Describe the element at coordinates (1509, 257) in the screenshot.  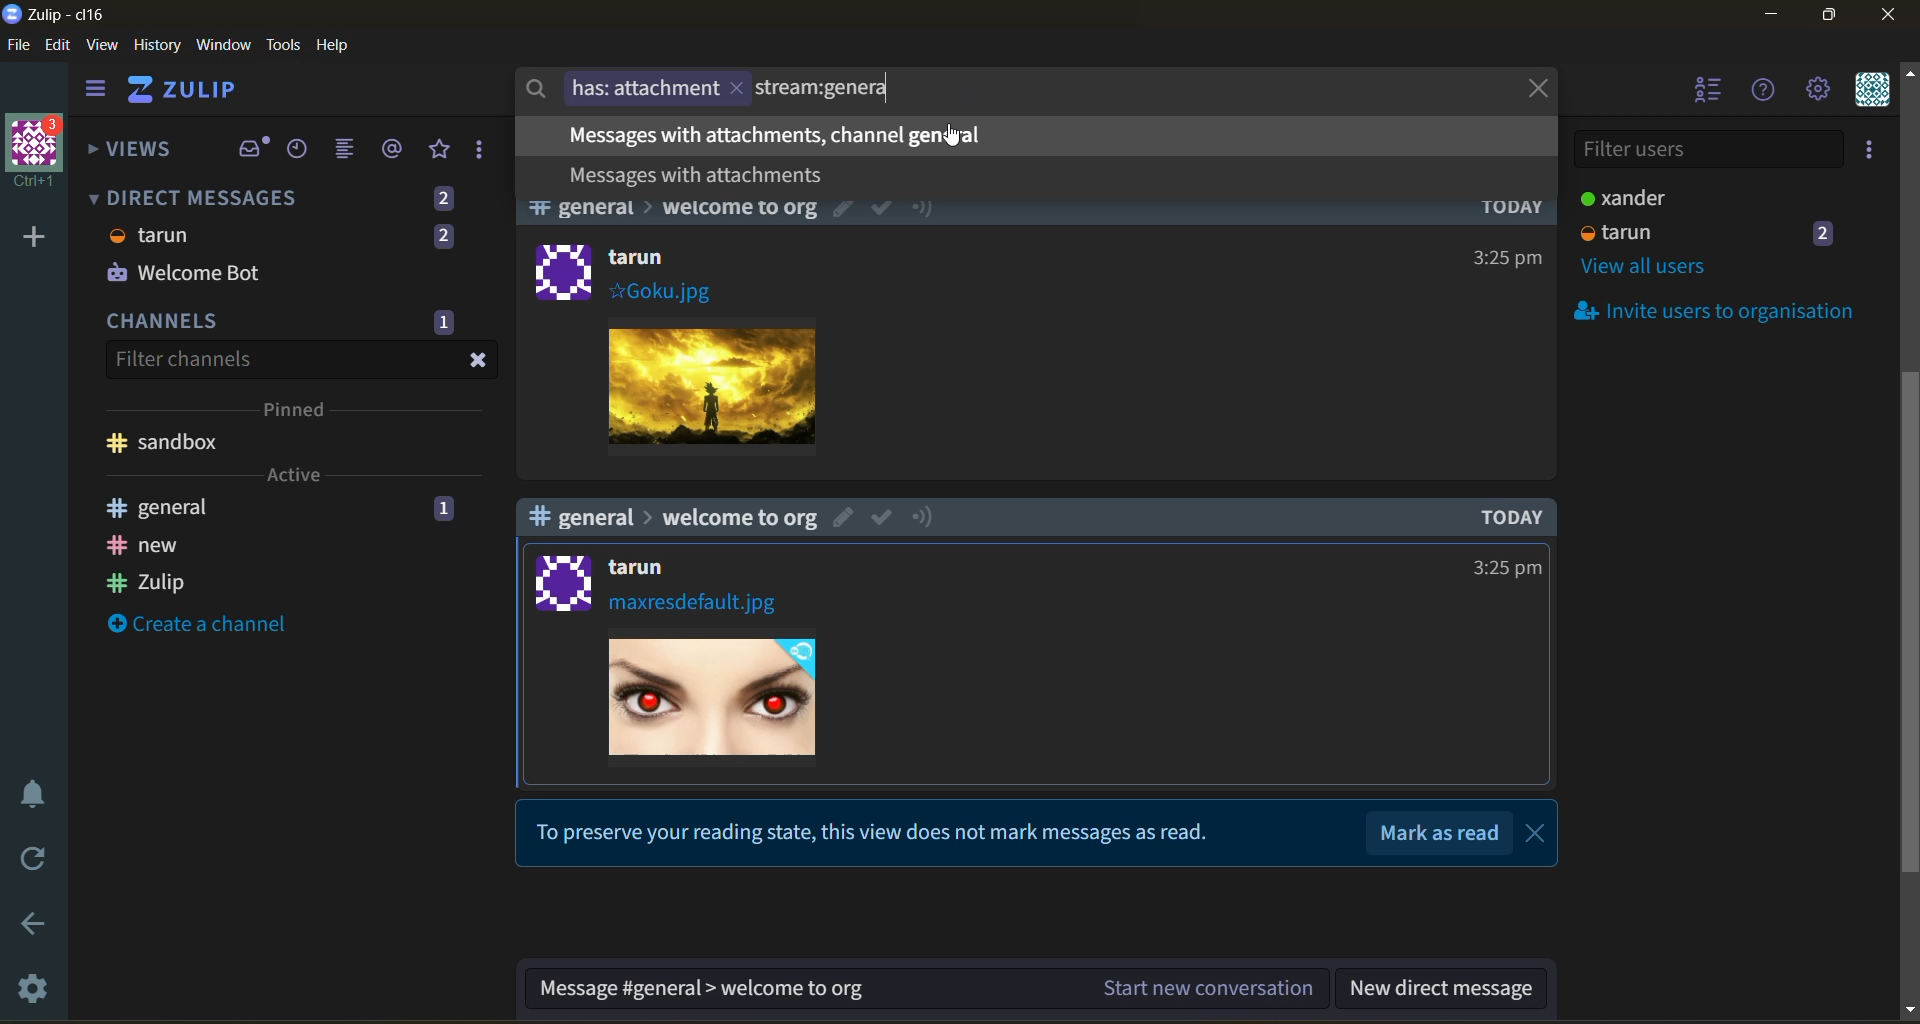
I see `325pm` at that location.